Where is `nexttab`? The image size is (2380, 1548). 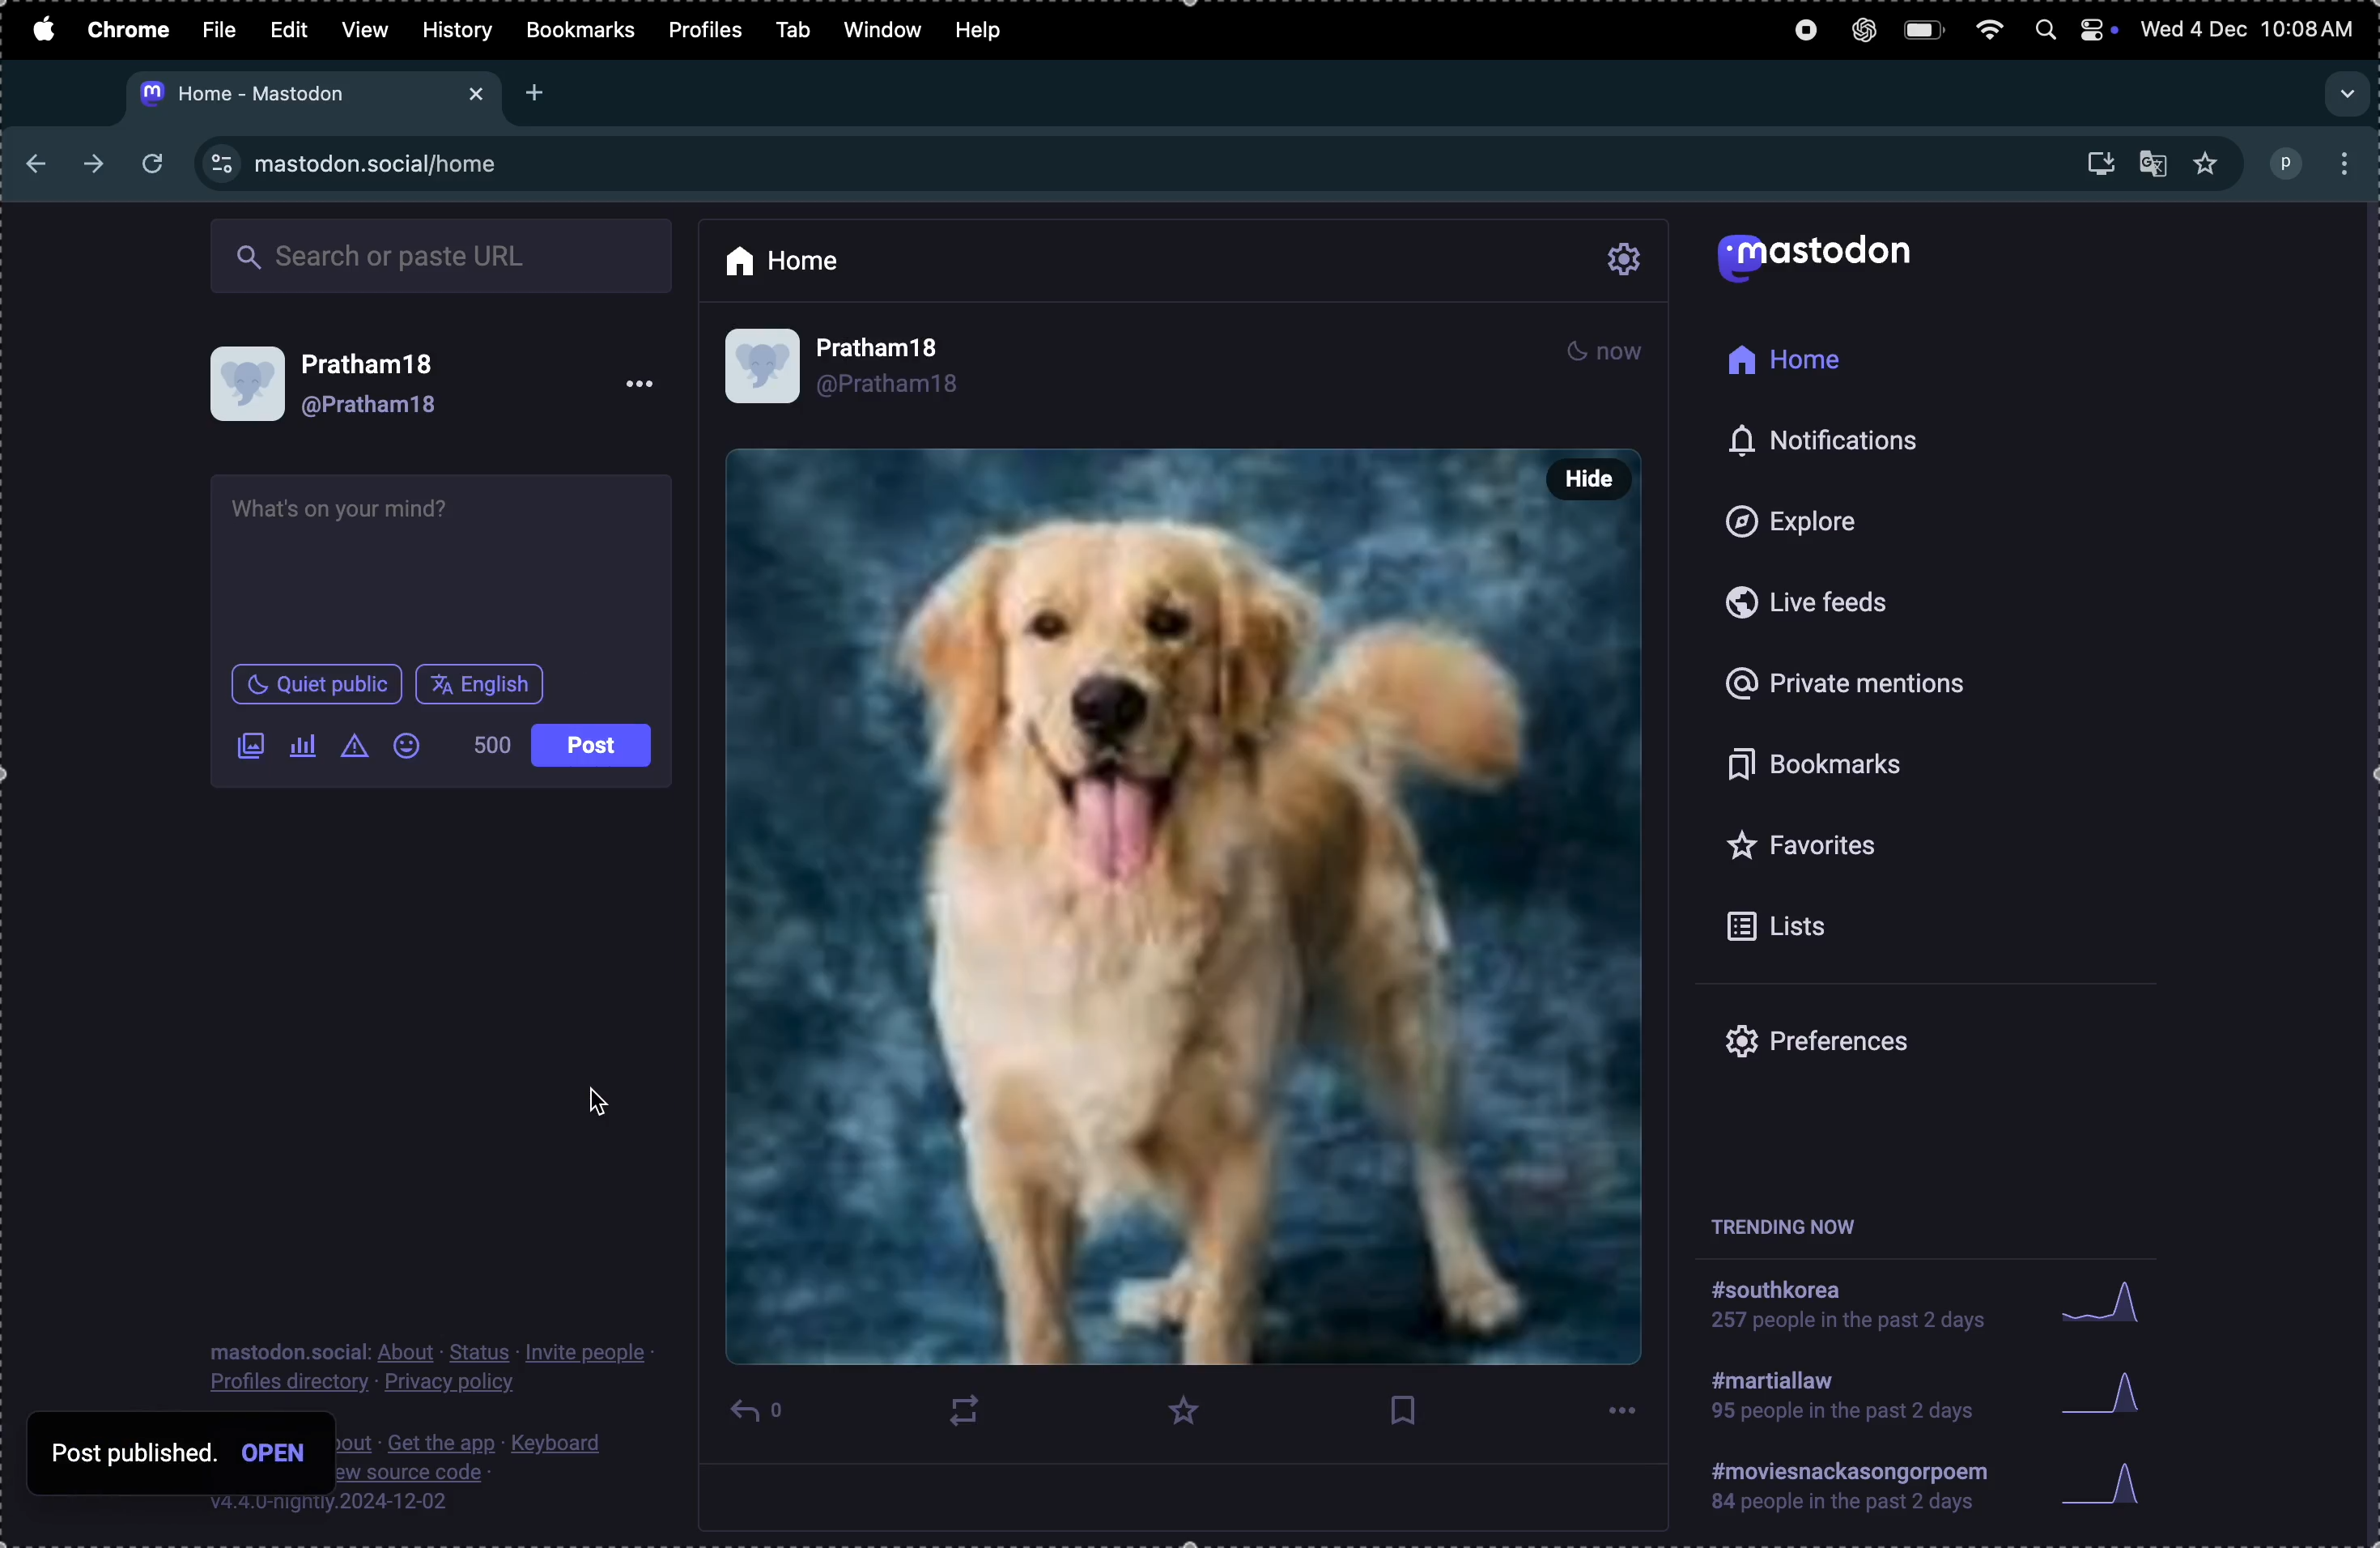 nexttab is located at coordinates (96, 165).